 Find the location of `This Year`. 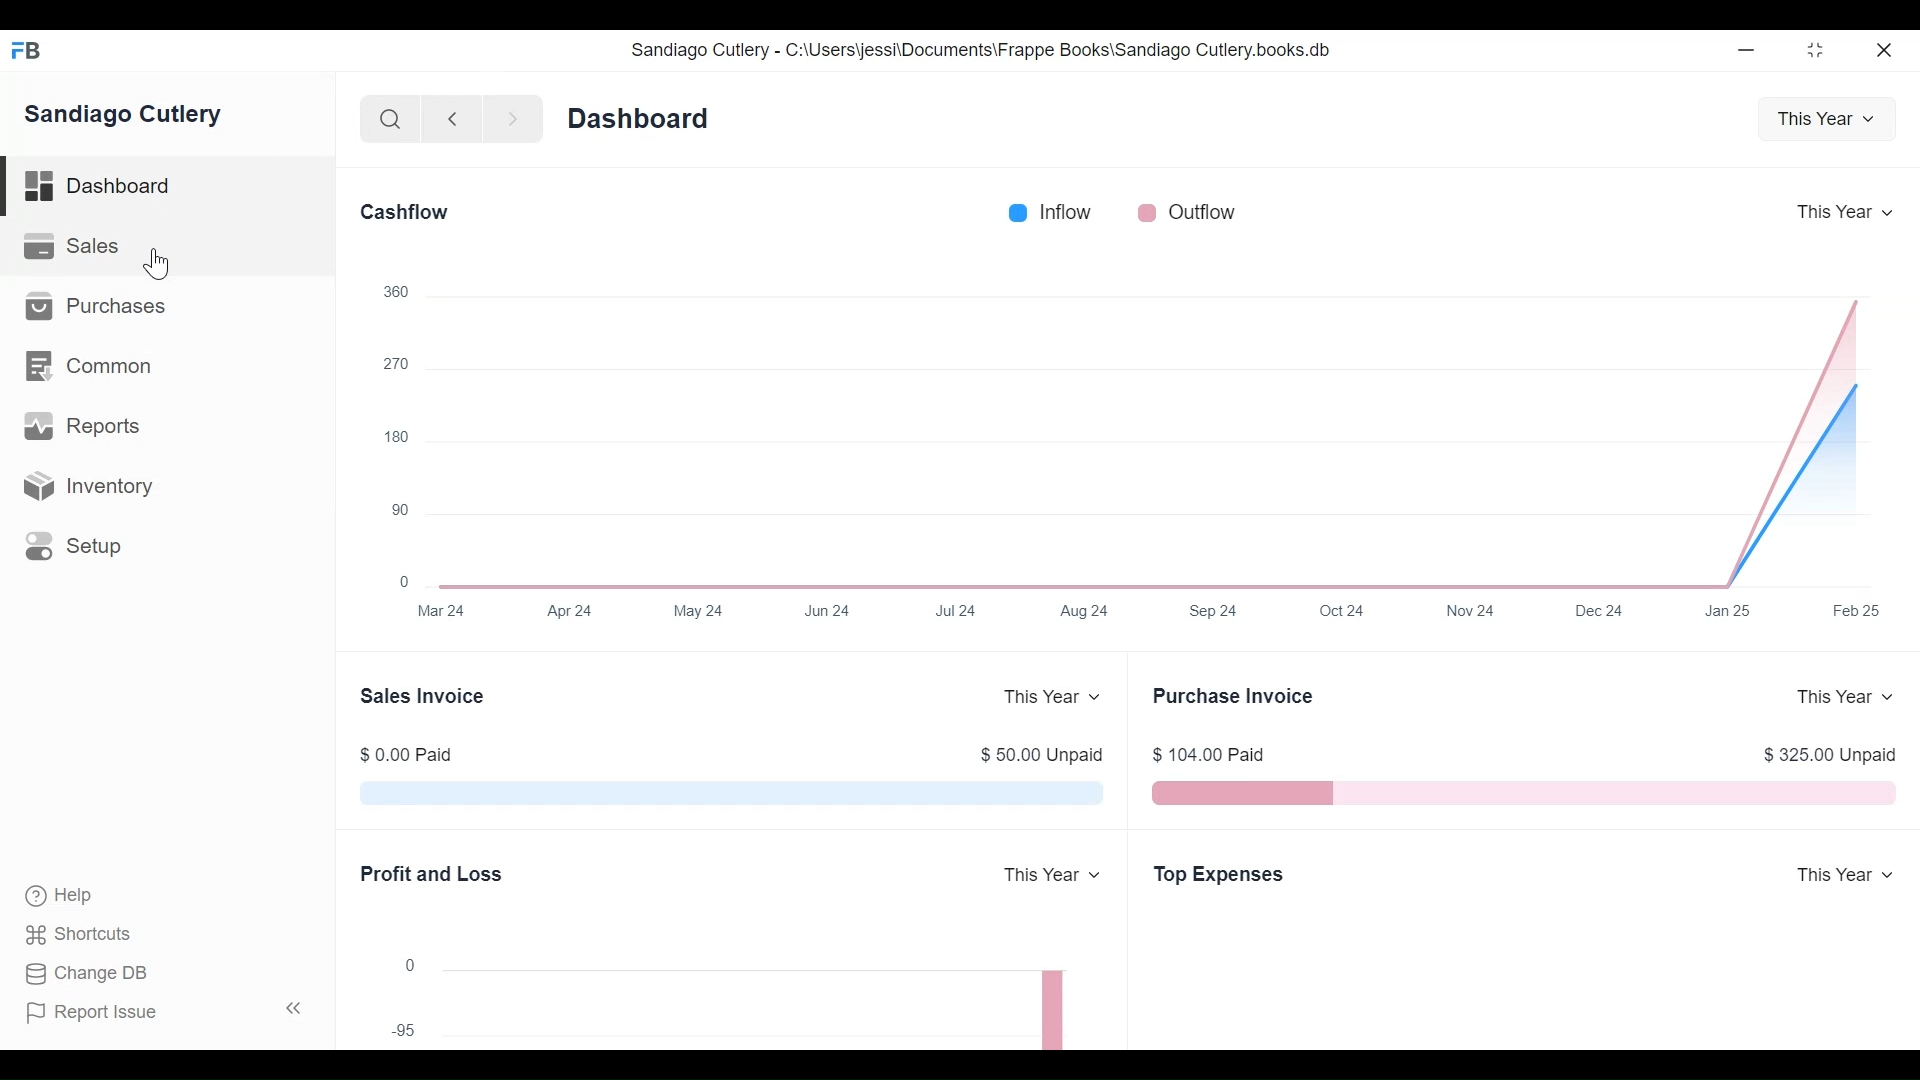

This Year is located at coordinates (1053, 697).